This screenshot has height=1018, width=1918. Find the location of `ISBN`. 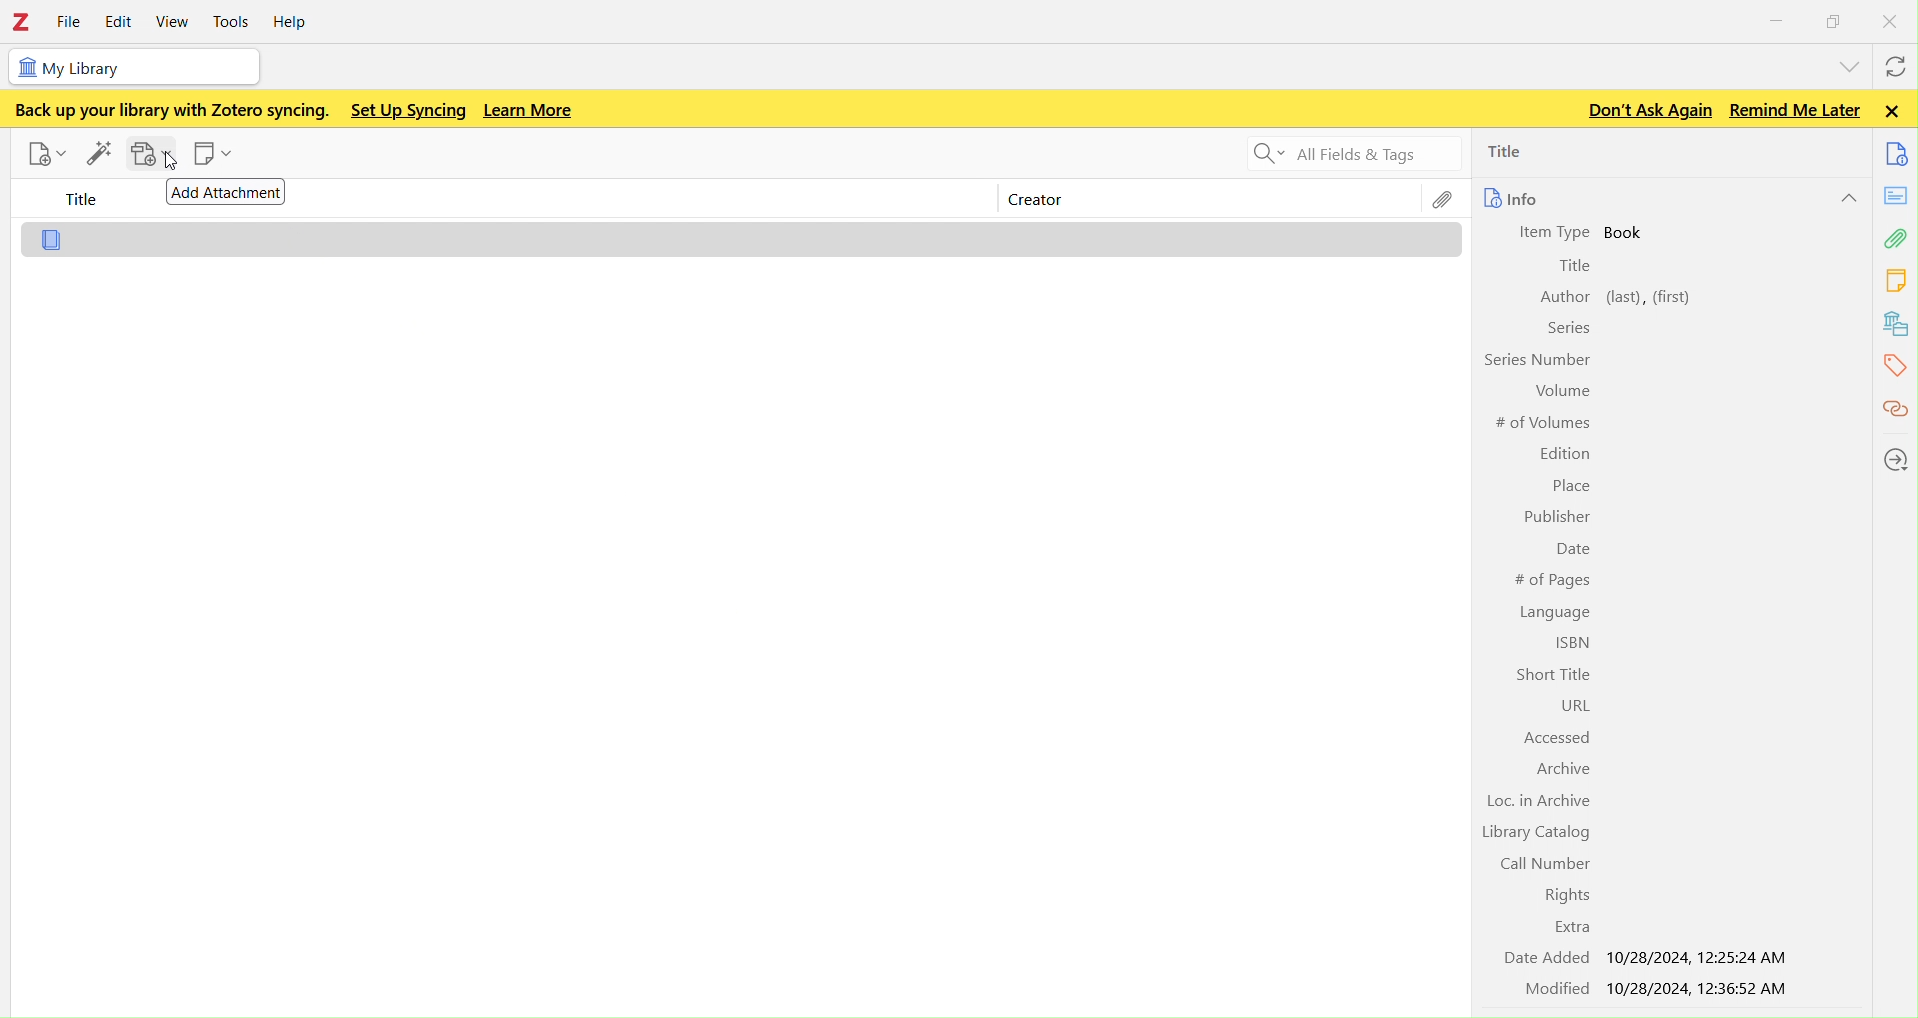

ISBN is located at coordinates (1568, 642).